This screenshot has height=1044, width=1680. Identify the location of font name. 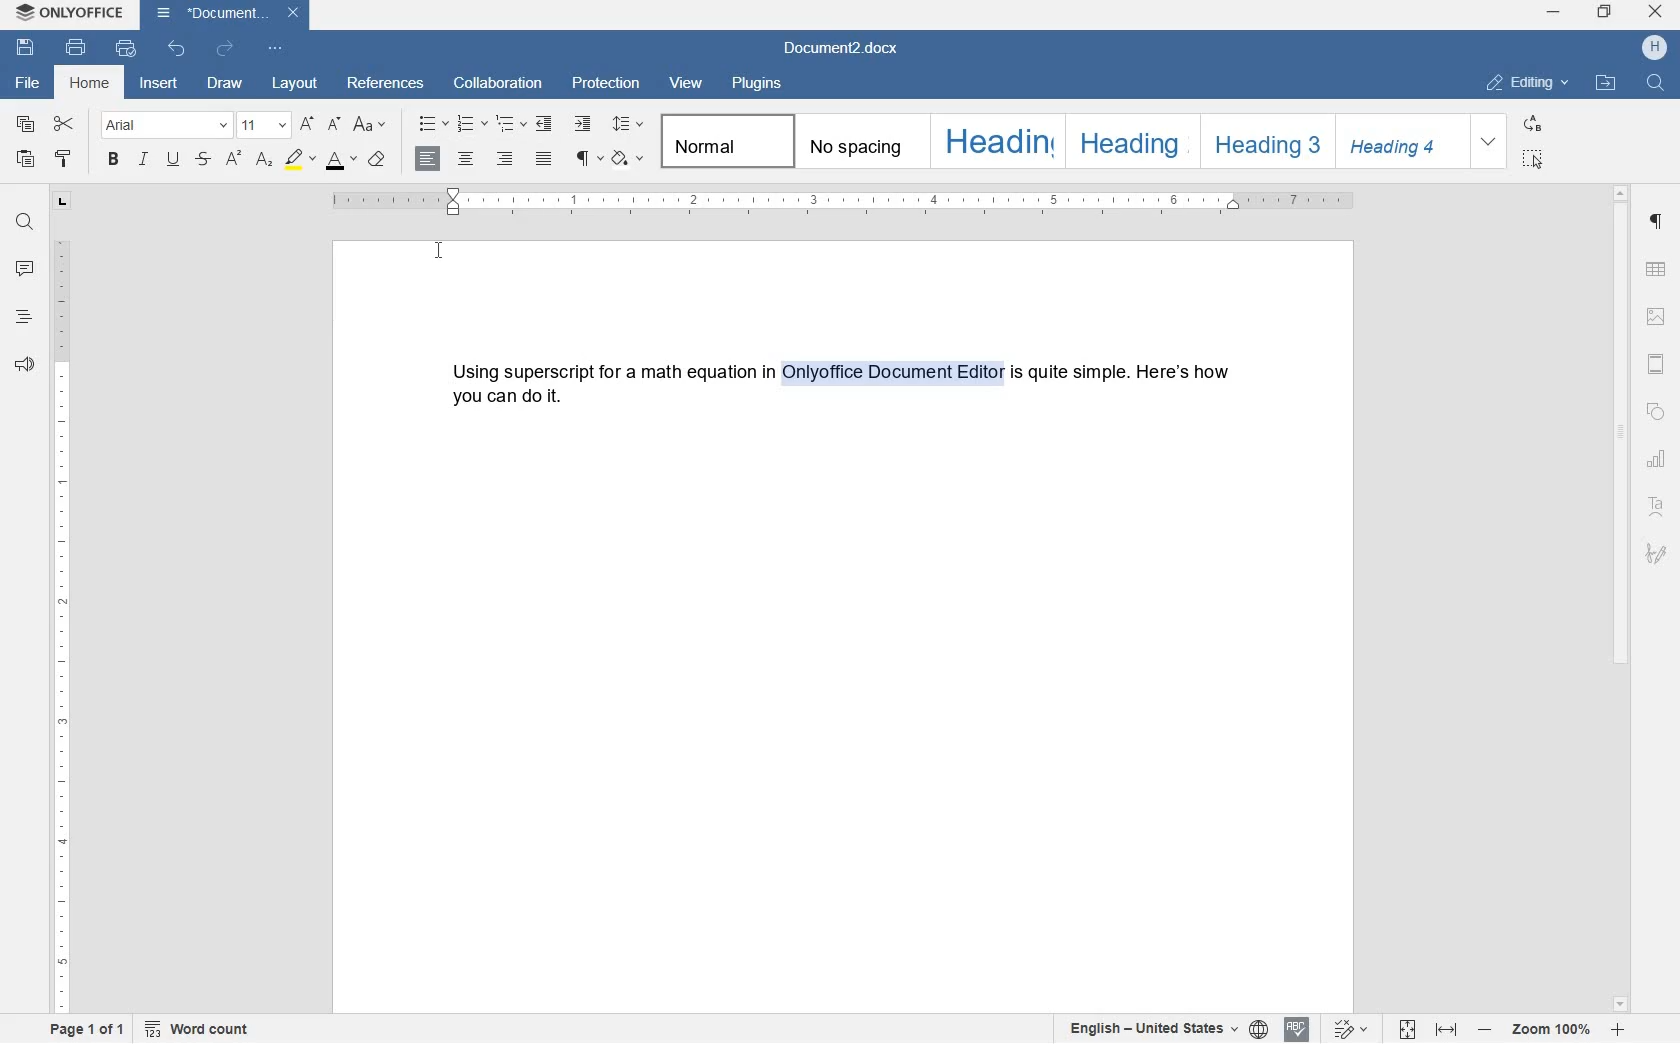
(166, 125).